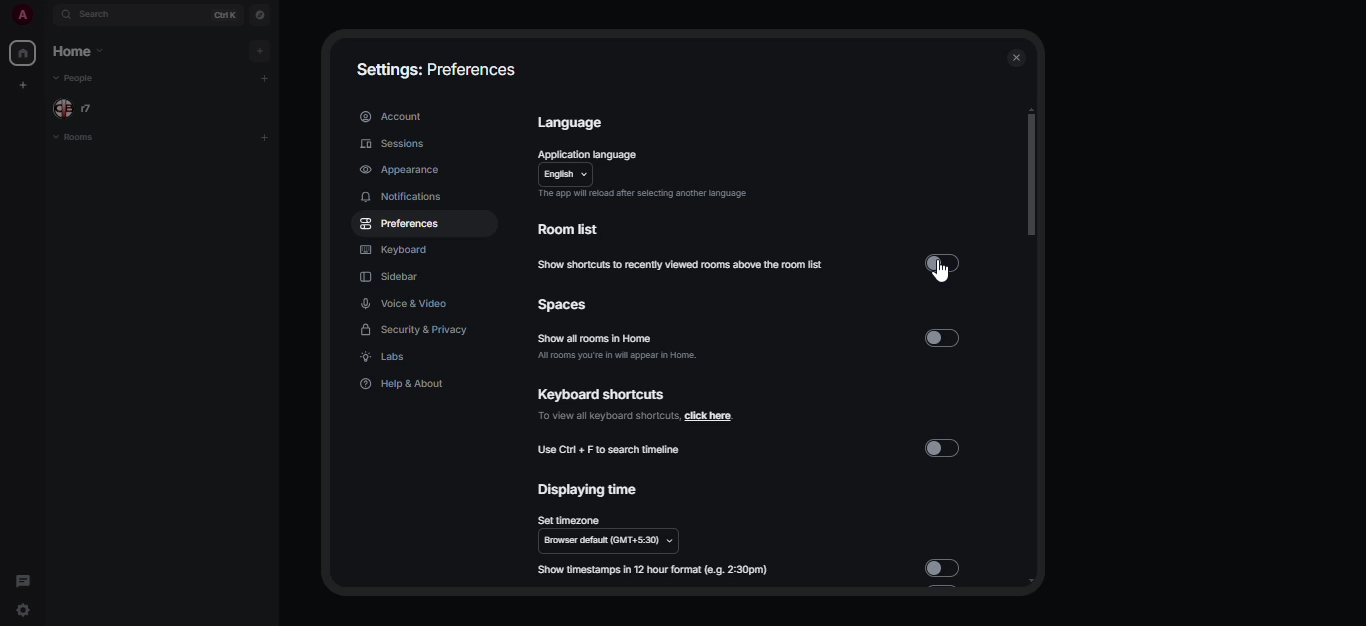 This screenshot has width=1366, height=626. What do you see at coordinates (938, 263) in the screenshot?
I see `disabled` at bounding box center [938, 263].